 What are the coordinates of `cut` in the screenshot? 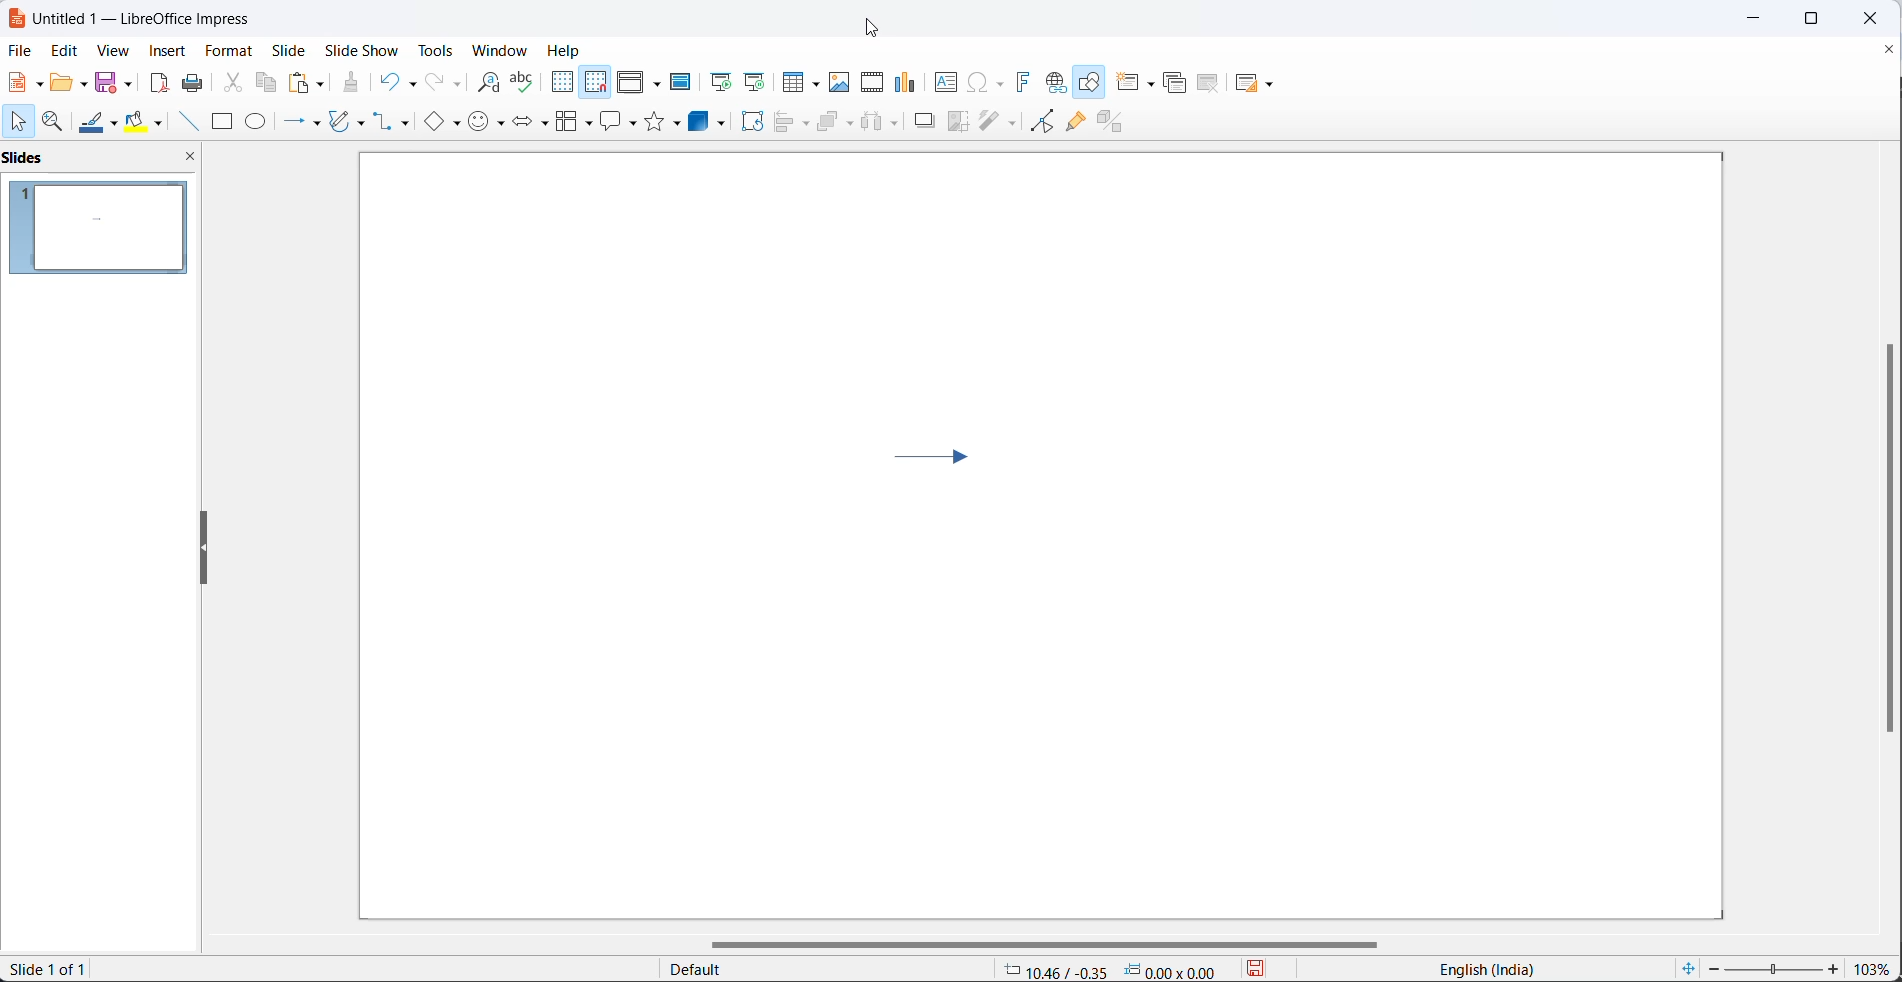 It's located at (232, 82).